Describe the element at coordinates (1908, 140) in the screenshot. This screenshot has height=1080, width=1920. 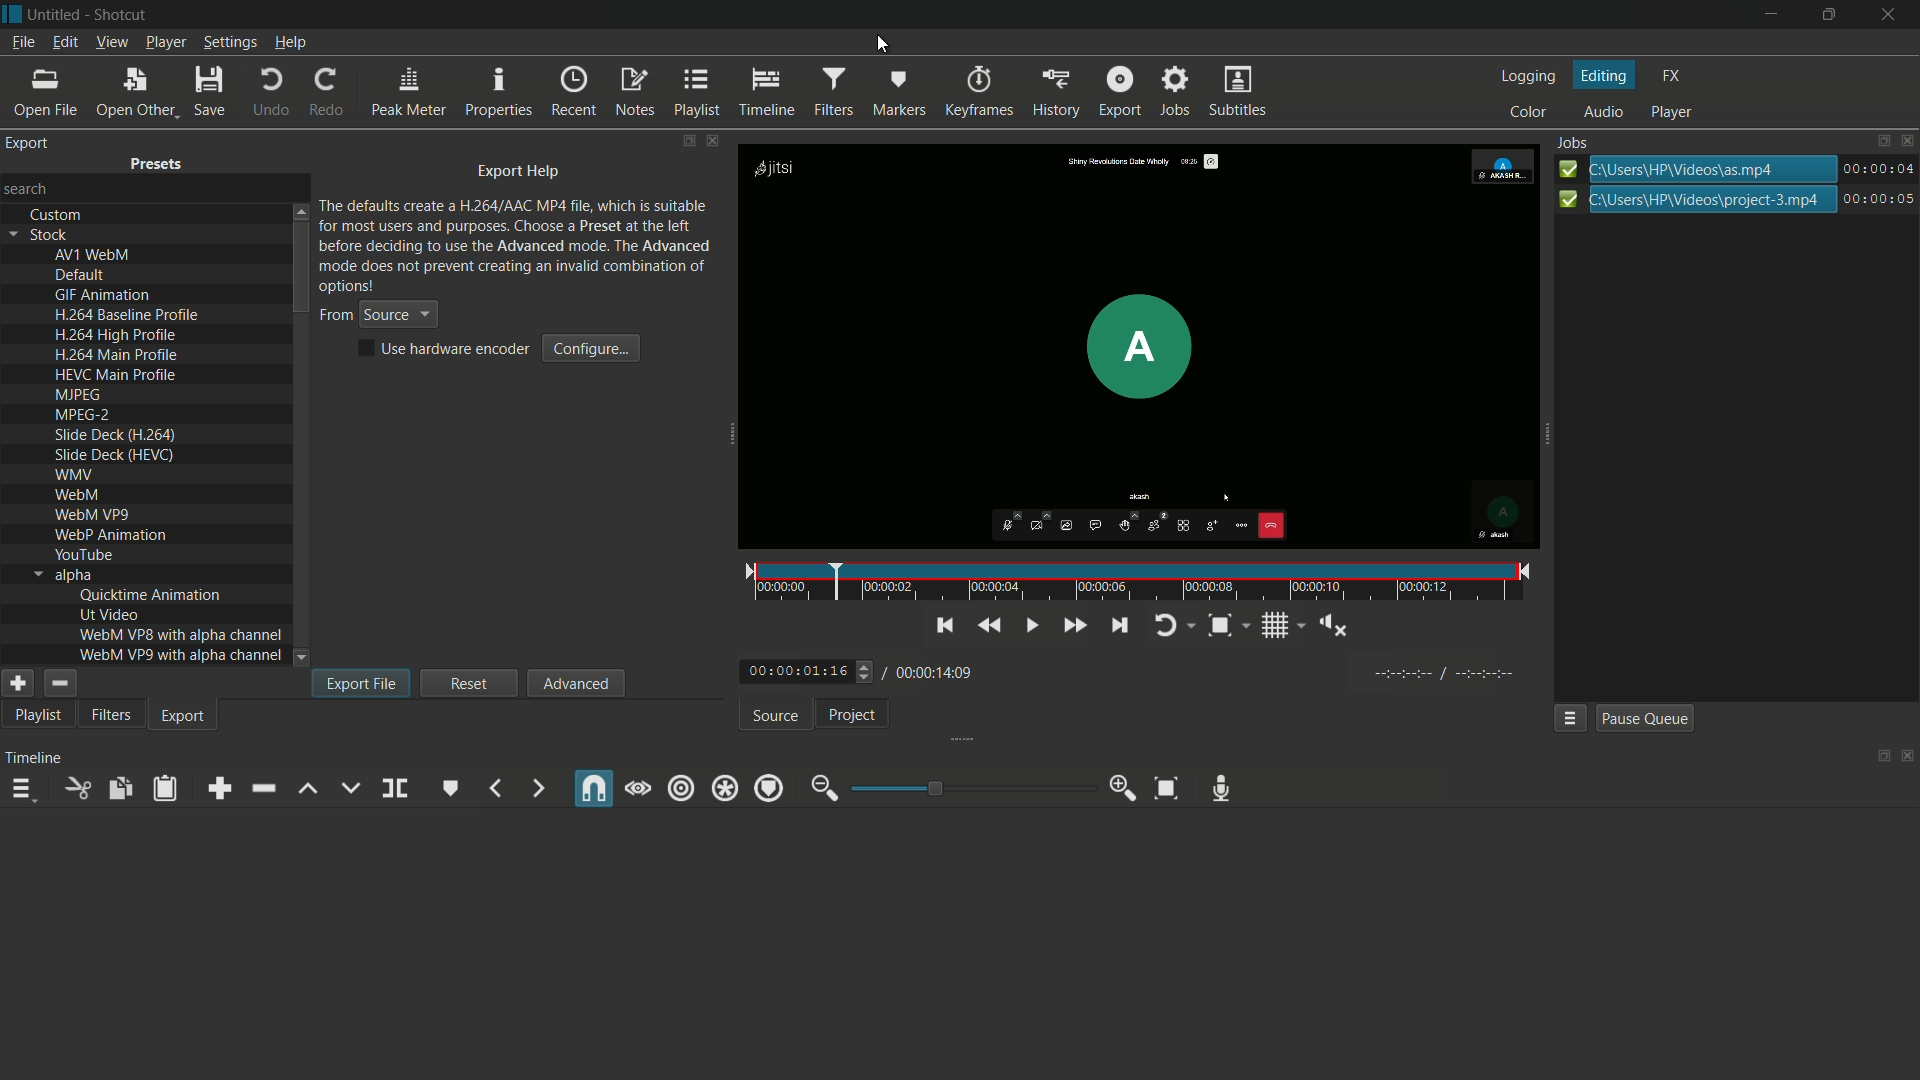
I see `close jobs` at that location.